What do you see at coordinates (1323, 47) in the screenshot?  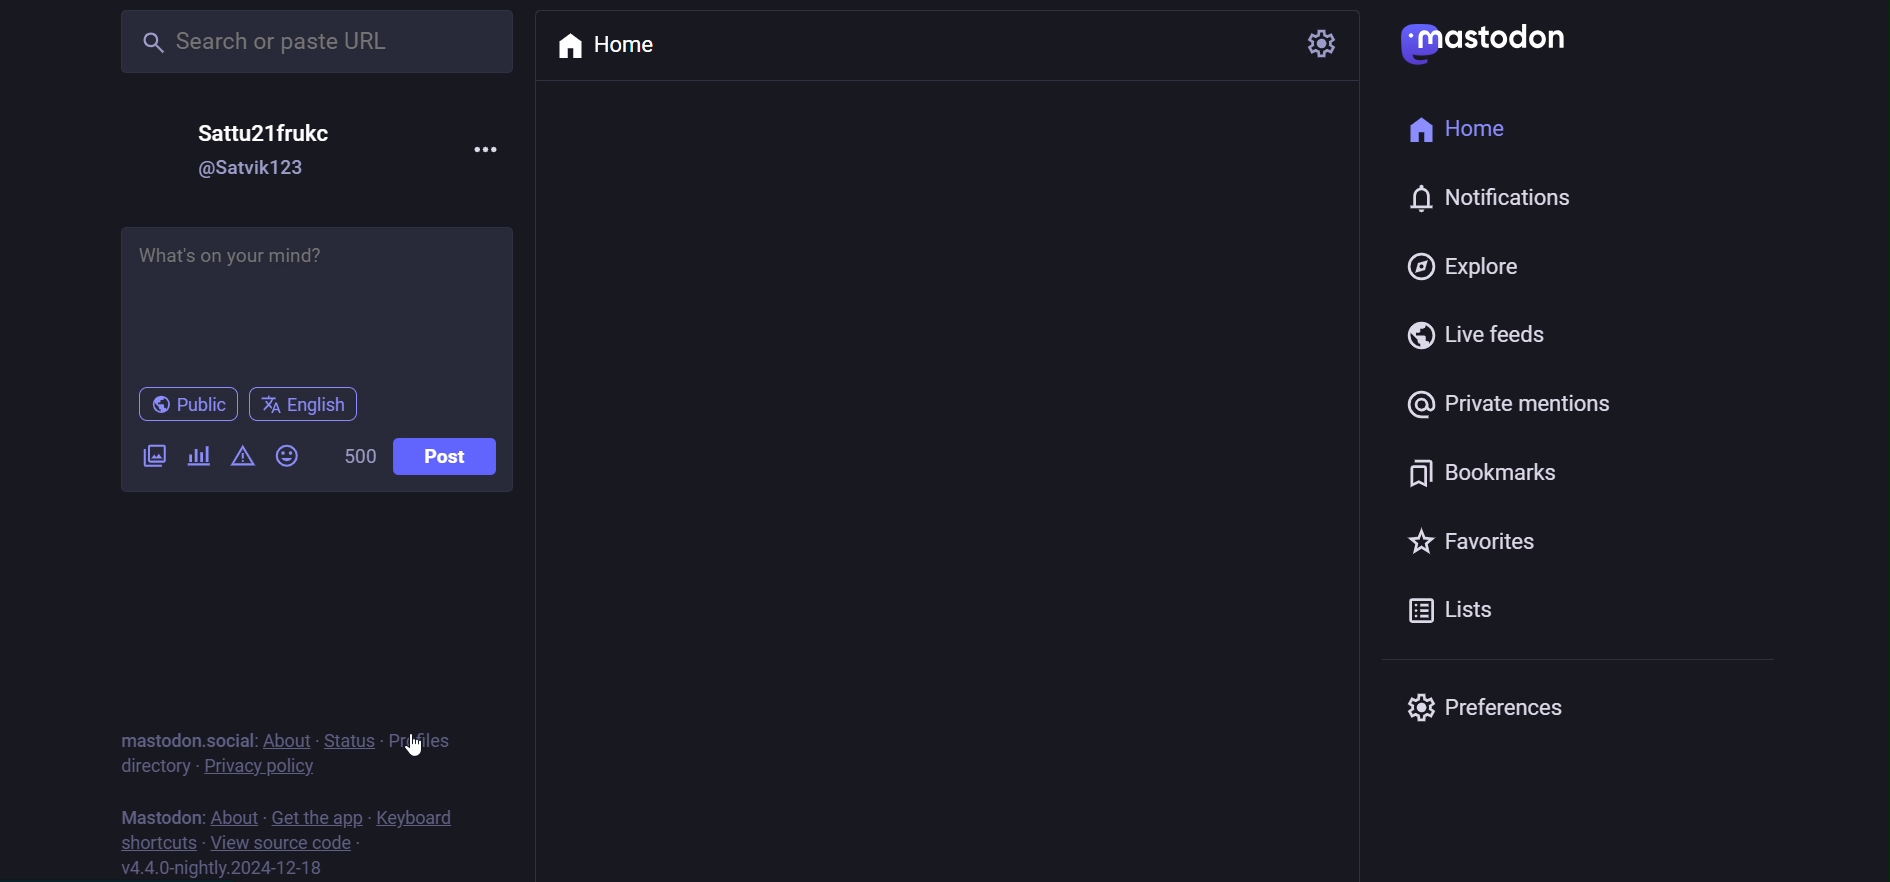 I see `setting` at bounding box center [1323, 47].